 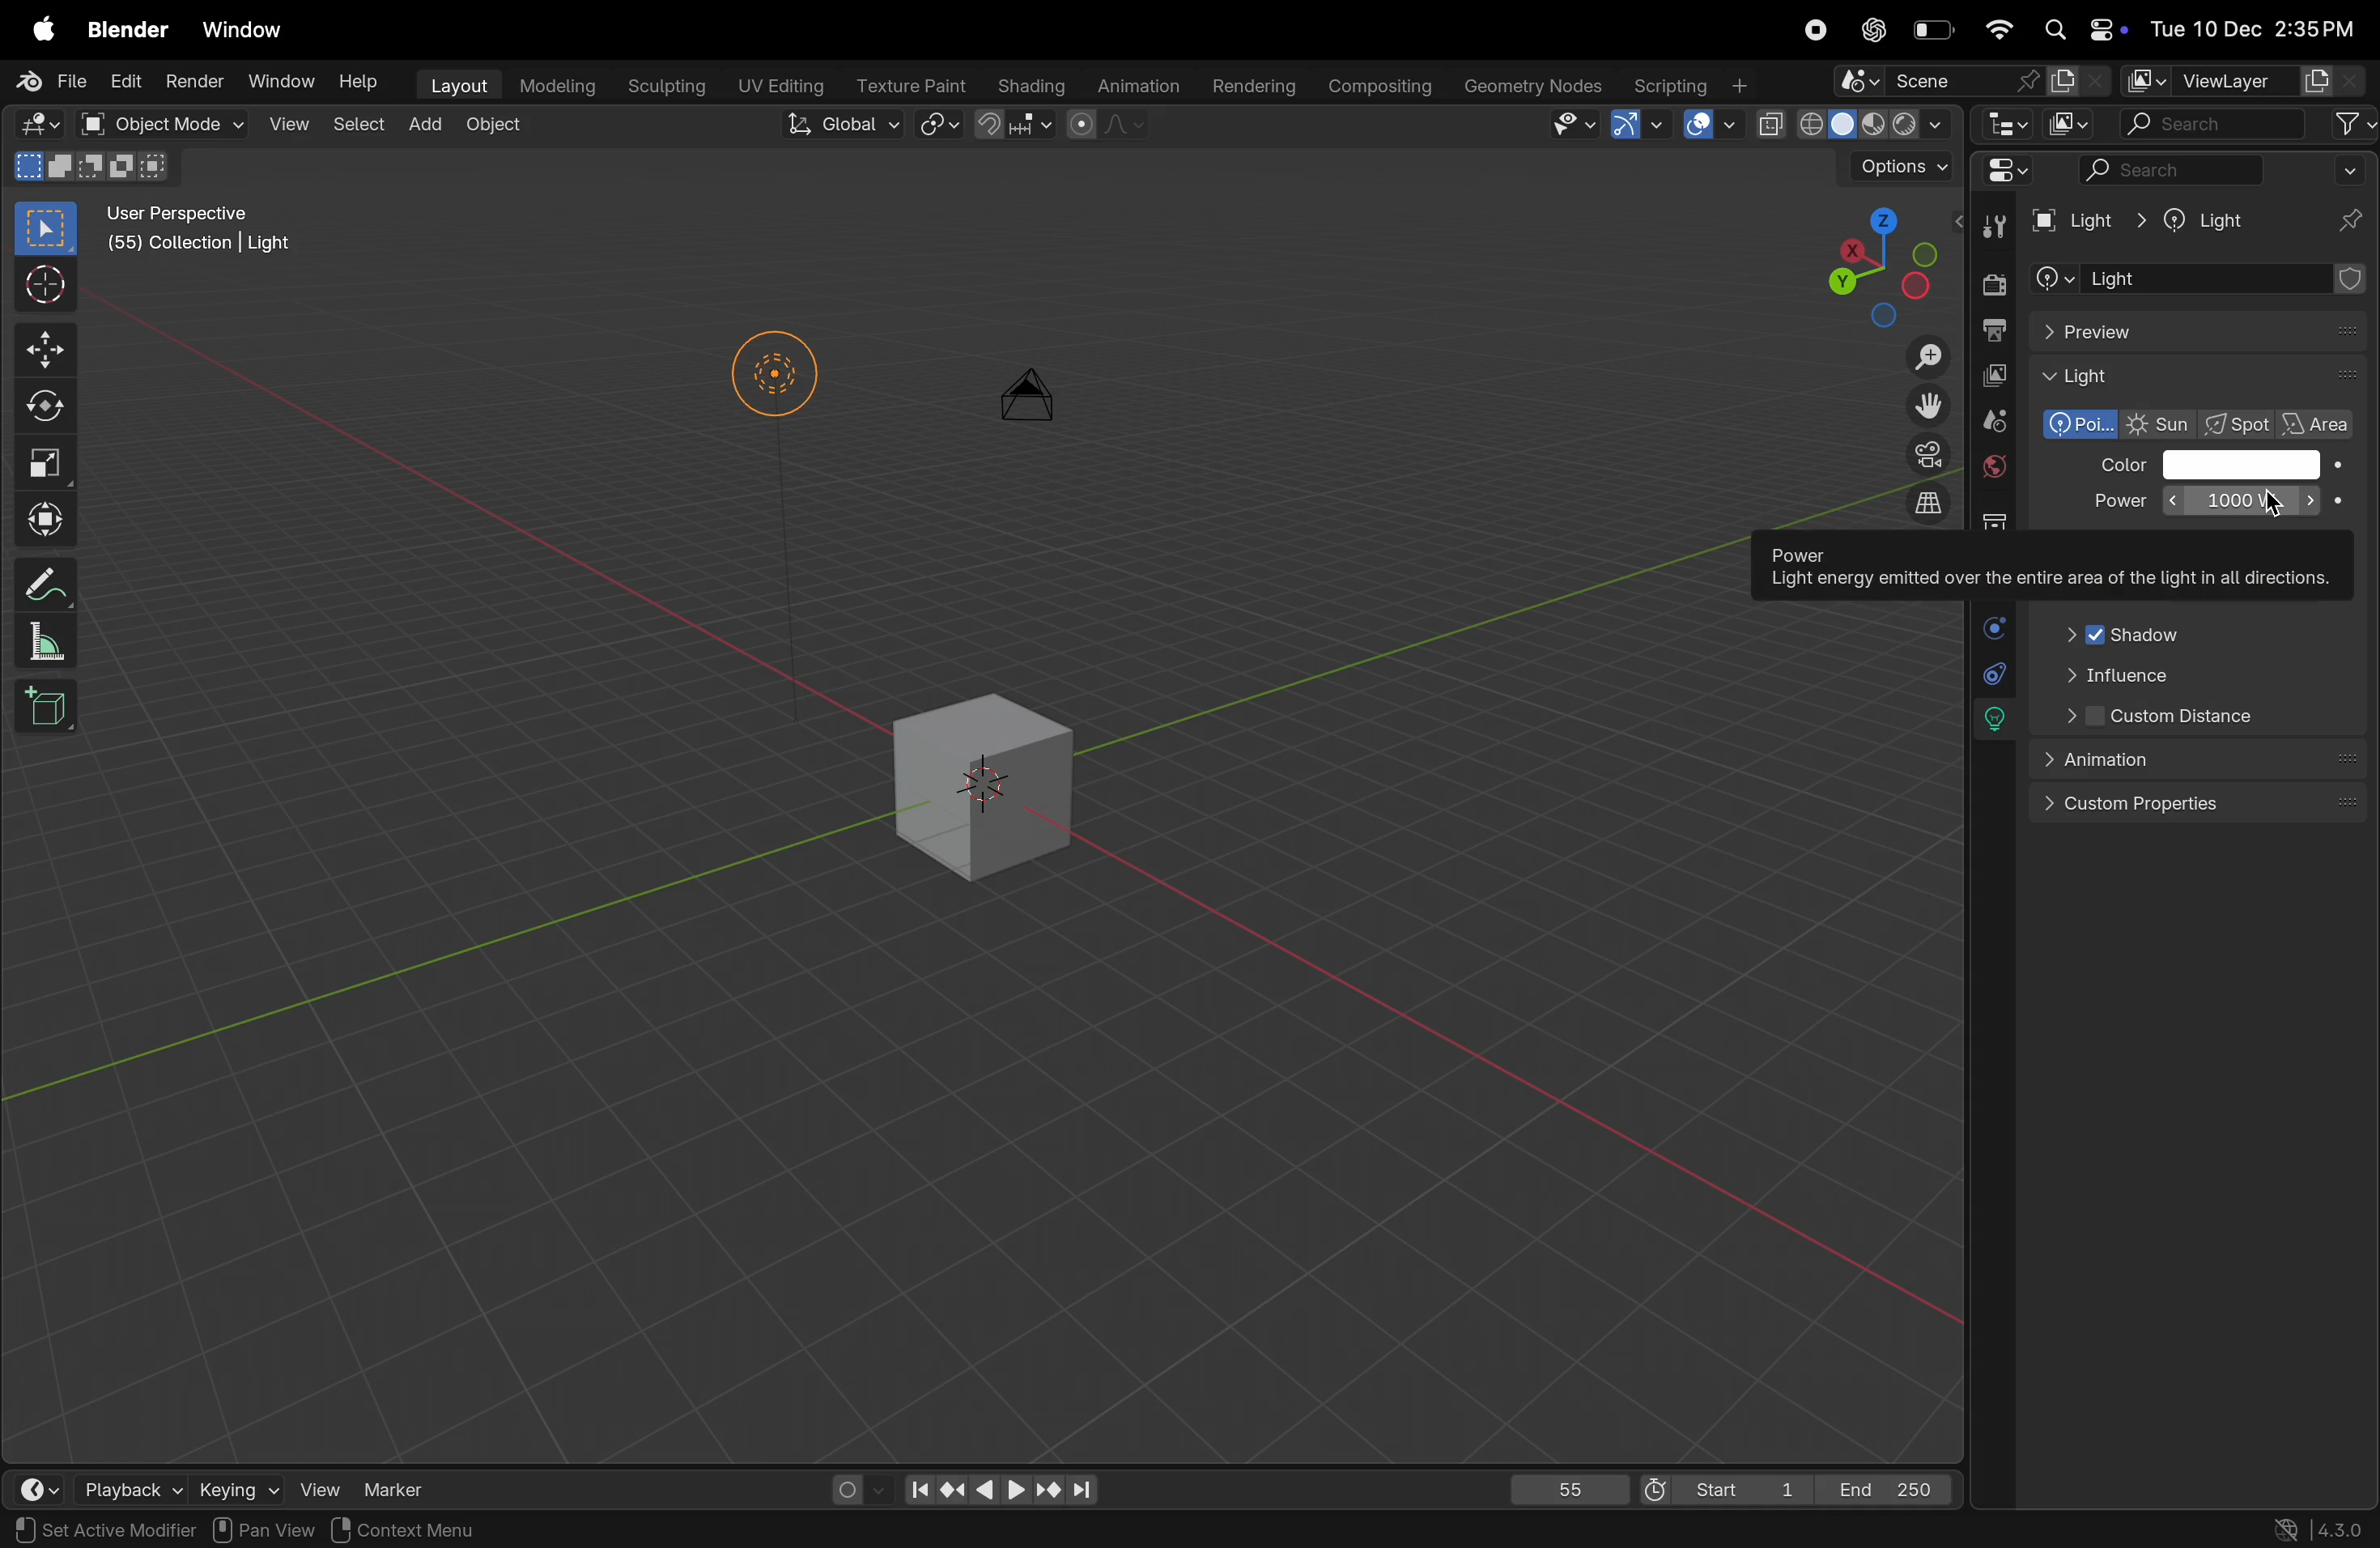 I want to click on snap, so click(x=939, y=127).